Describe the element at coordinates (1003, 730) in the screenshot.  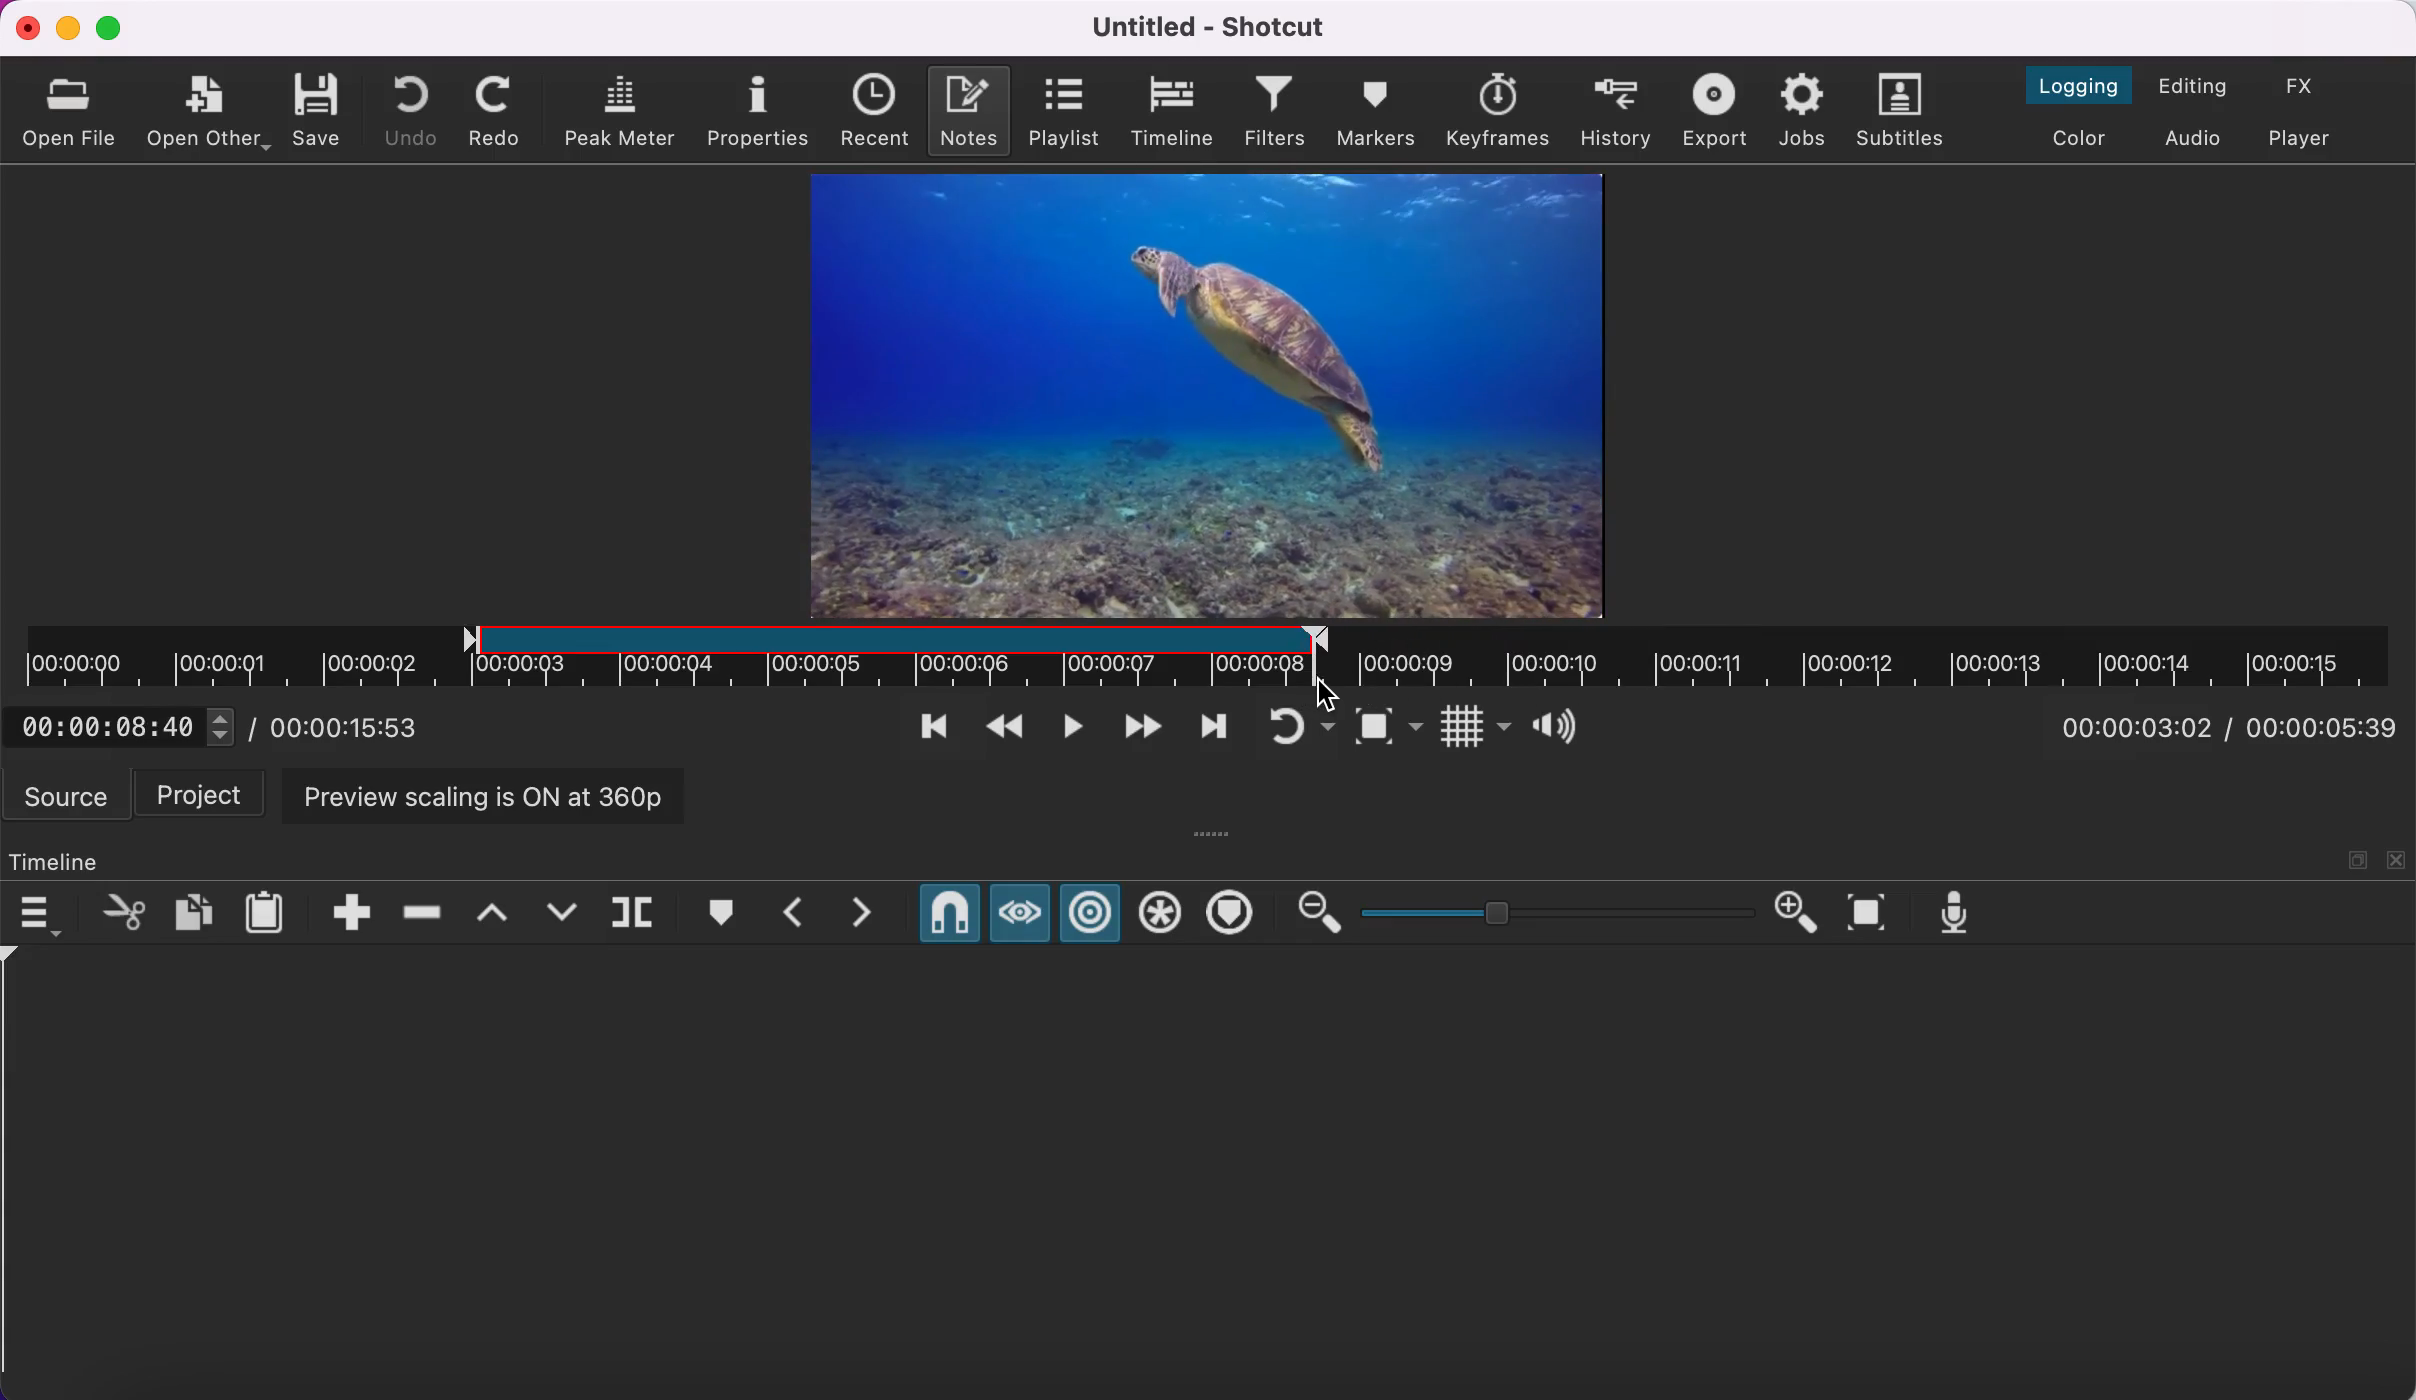
I see `play quickly backwards` at that location.